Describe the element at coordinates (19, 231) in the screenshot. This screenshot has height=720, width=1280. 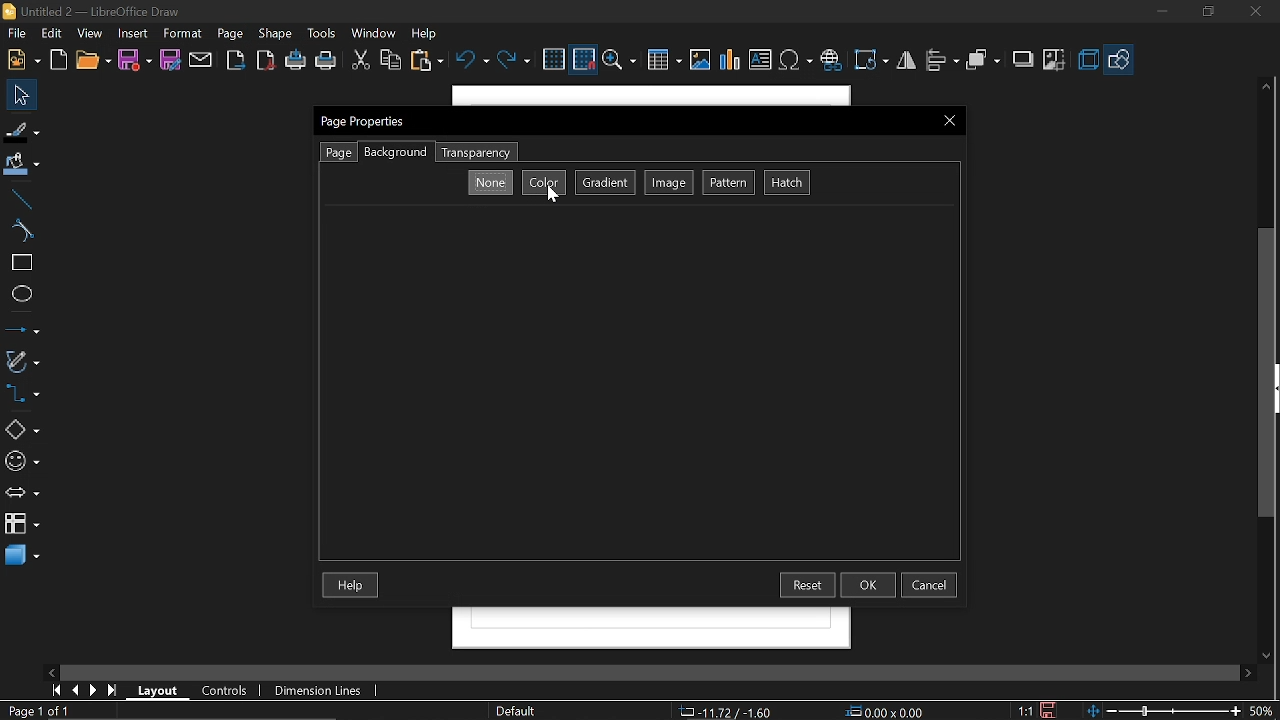
I see `Curve` at that location.